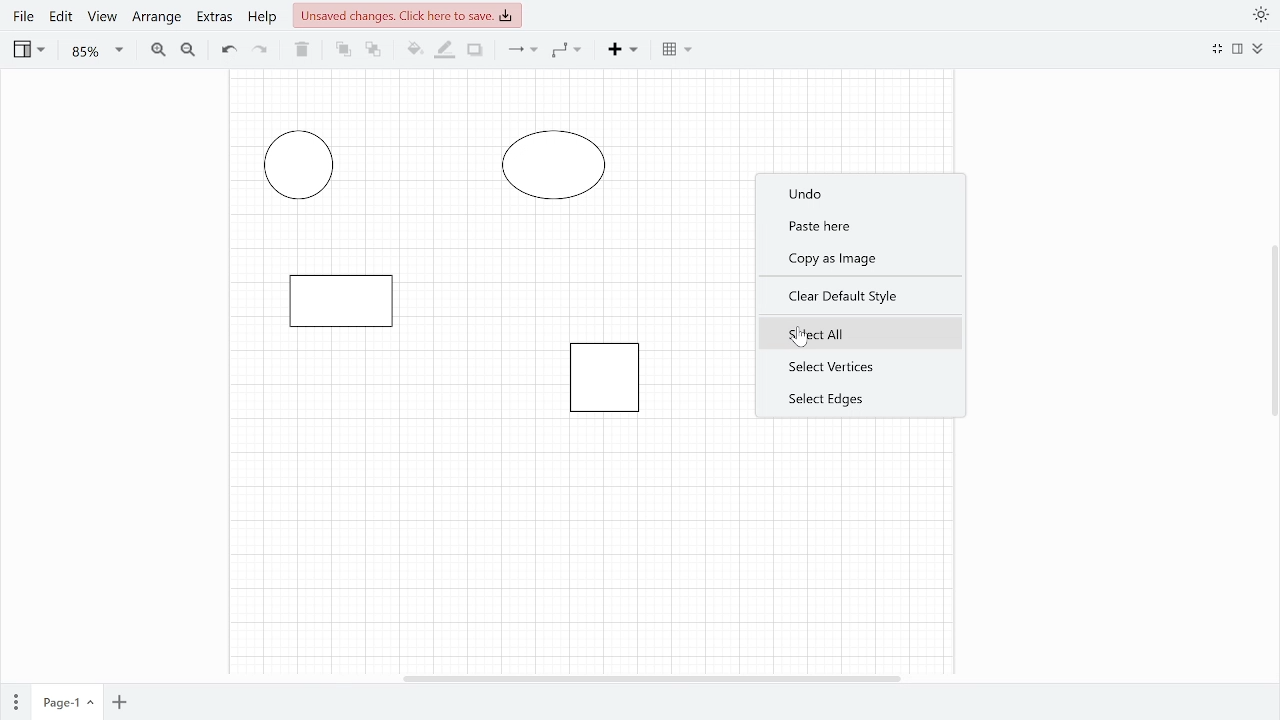 The image size is (1280, 720). Describe the element at coordinates (1238, 51) in the screenshot. I see `Format` at that location.